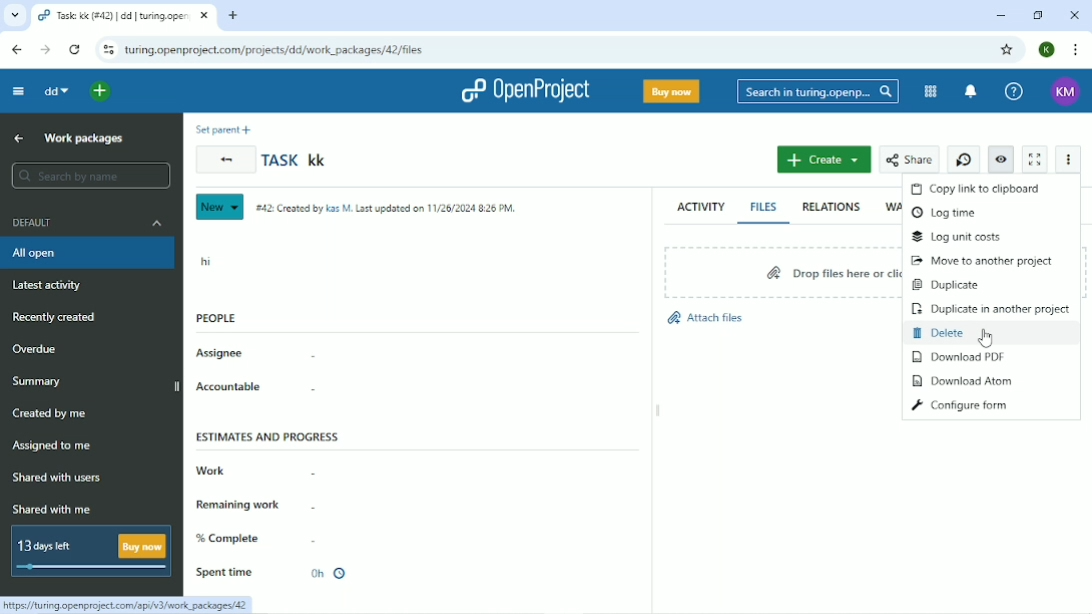  Describe the element at coordinates (221, 207) in the screenshot. I see `New` at that location.